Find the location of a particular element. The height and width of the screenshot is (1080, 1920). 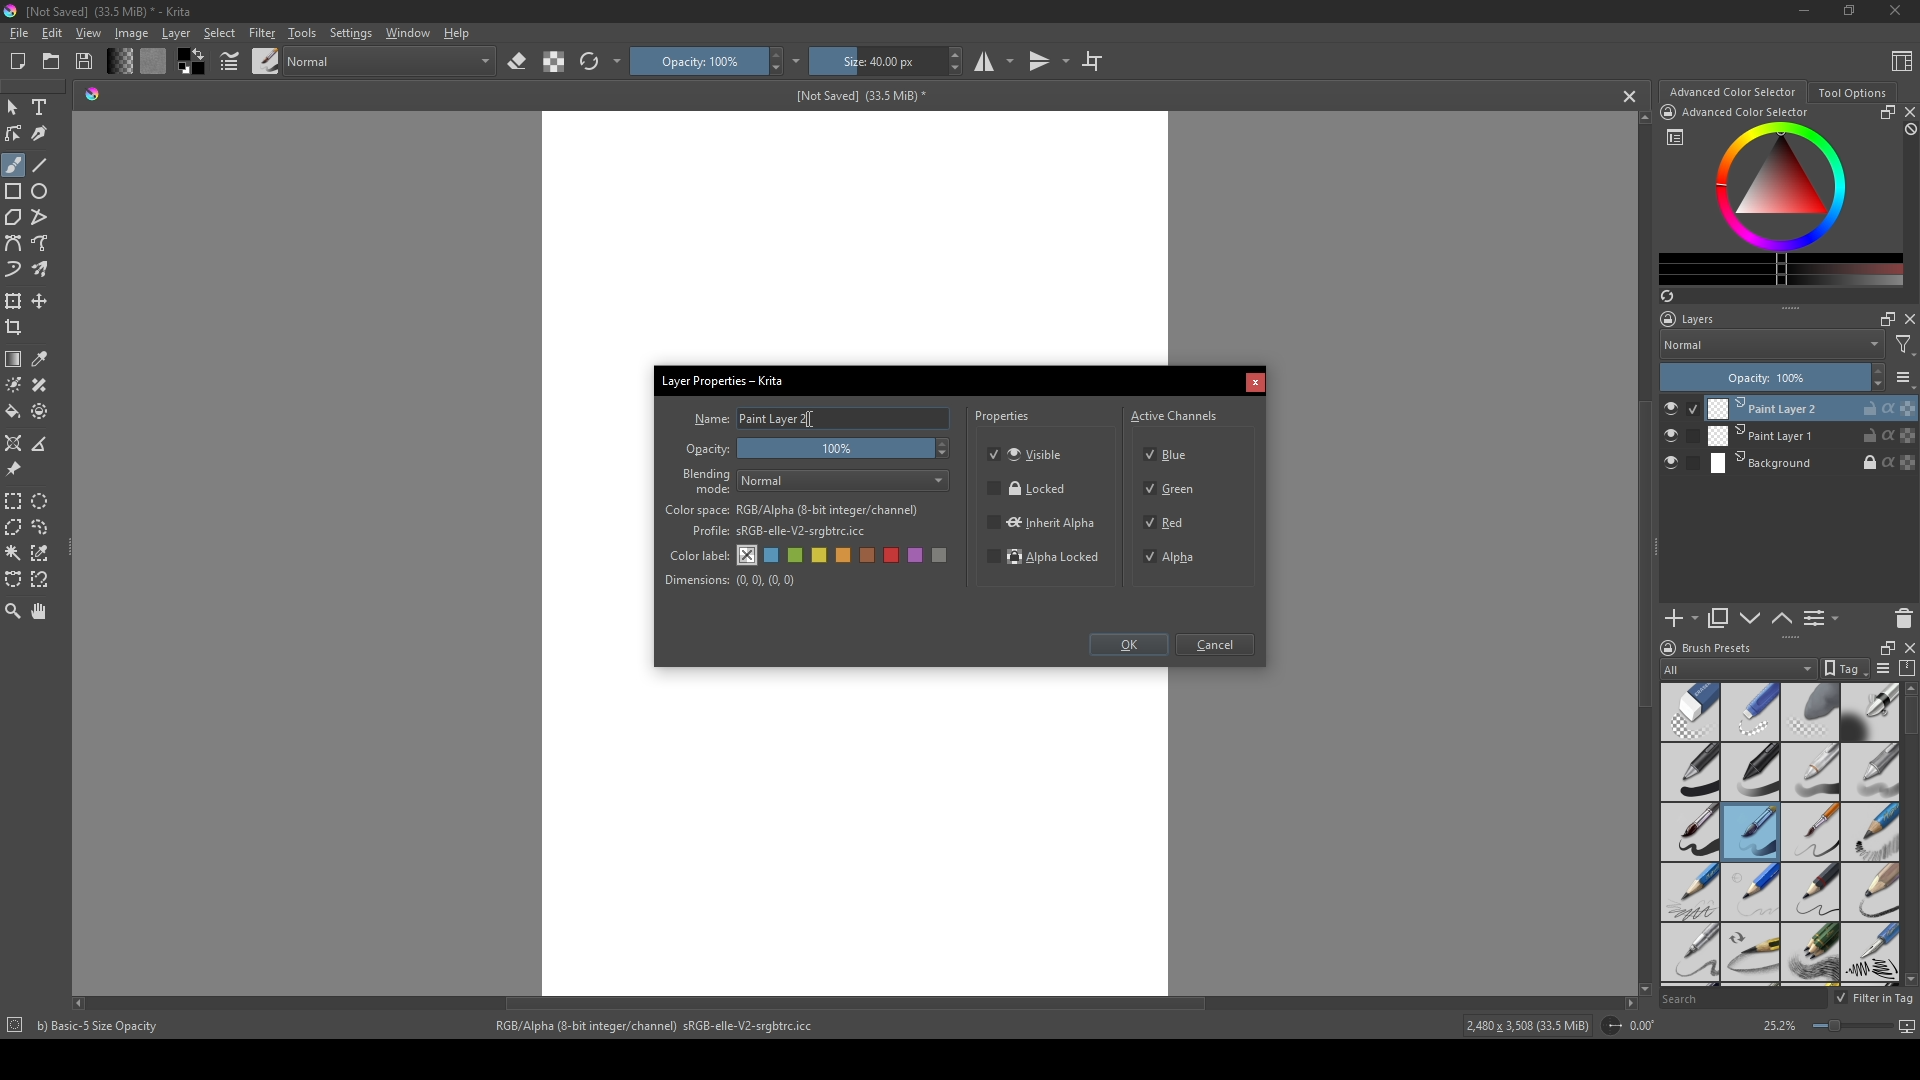

elliptical is located at coordinates (44, 500).